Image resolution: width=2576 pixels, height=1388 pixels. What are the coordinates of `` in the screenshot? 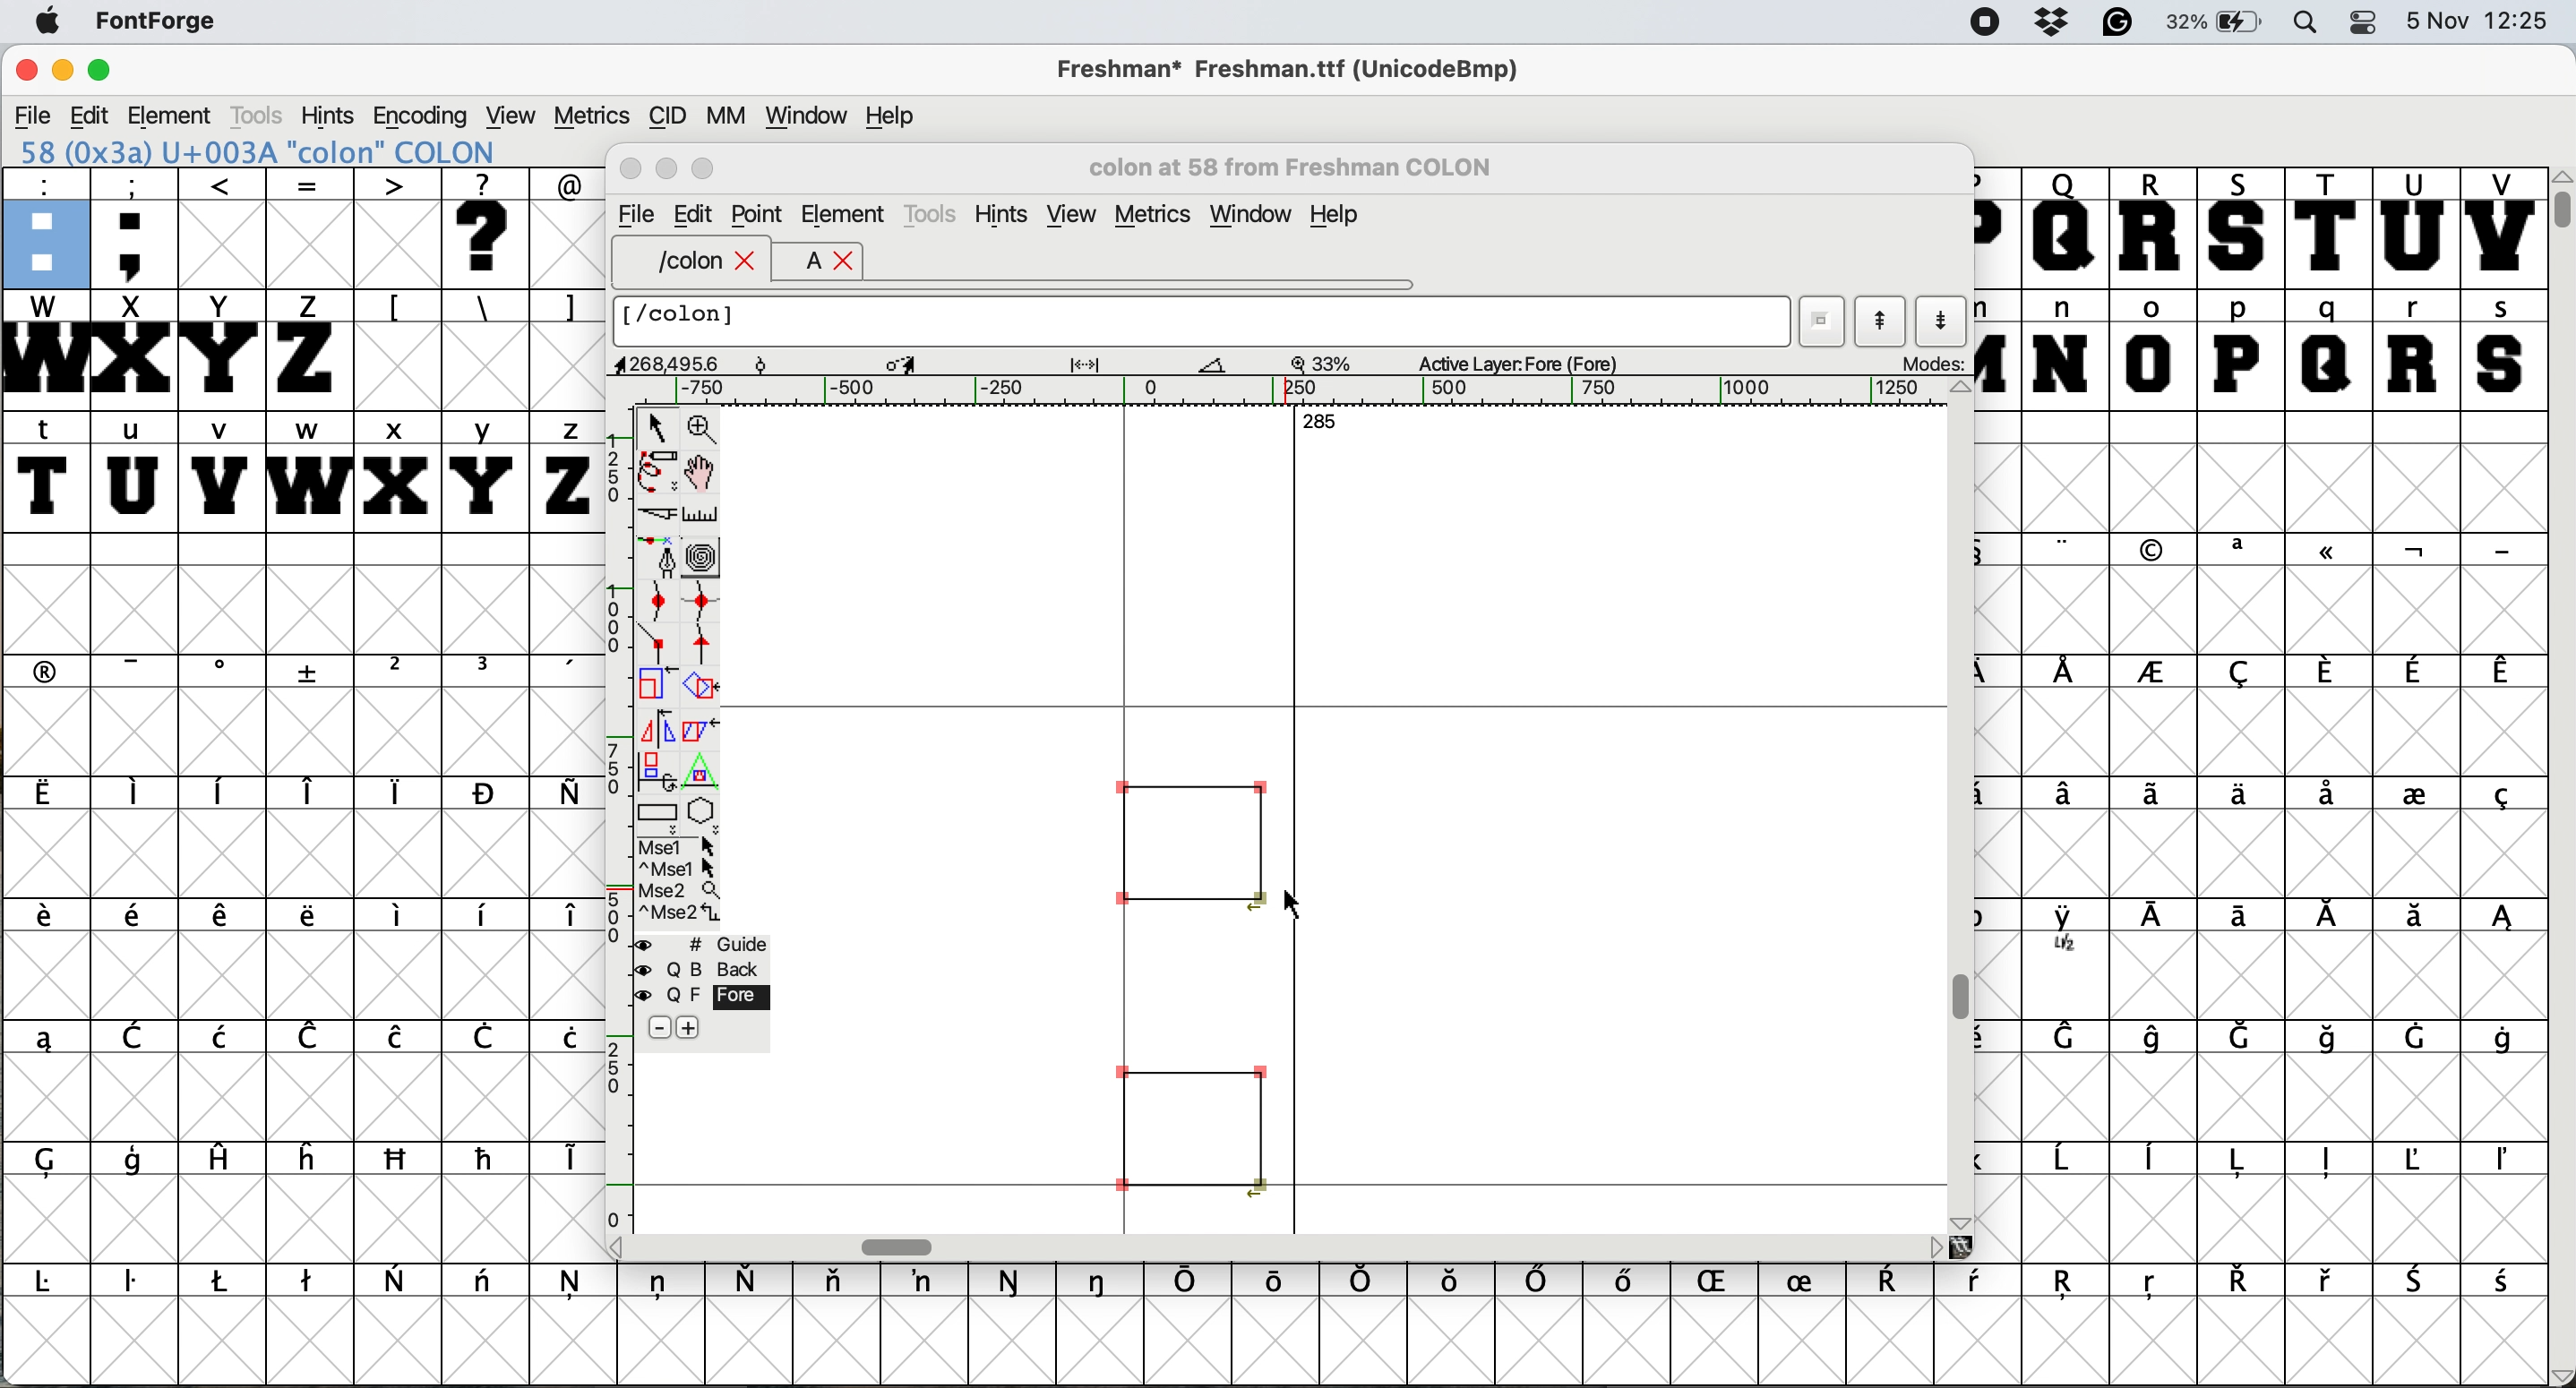 It's located at (400, 673).